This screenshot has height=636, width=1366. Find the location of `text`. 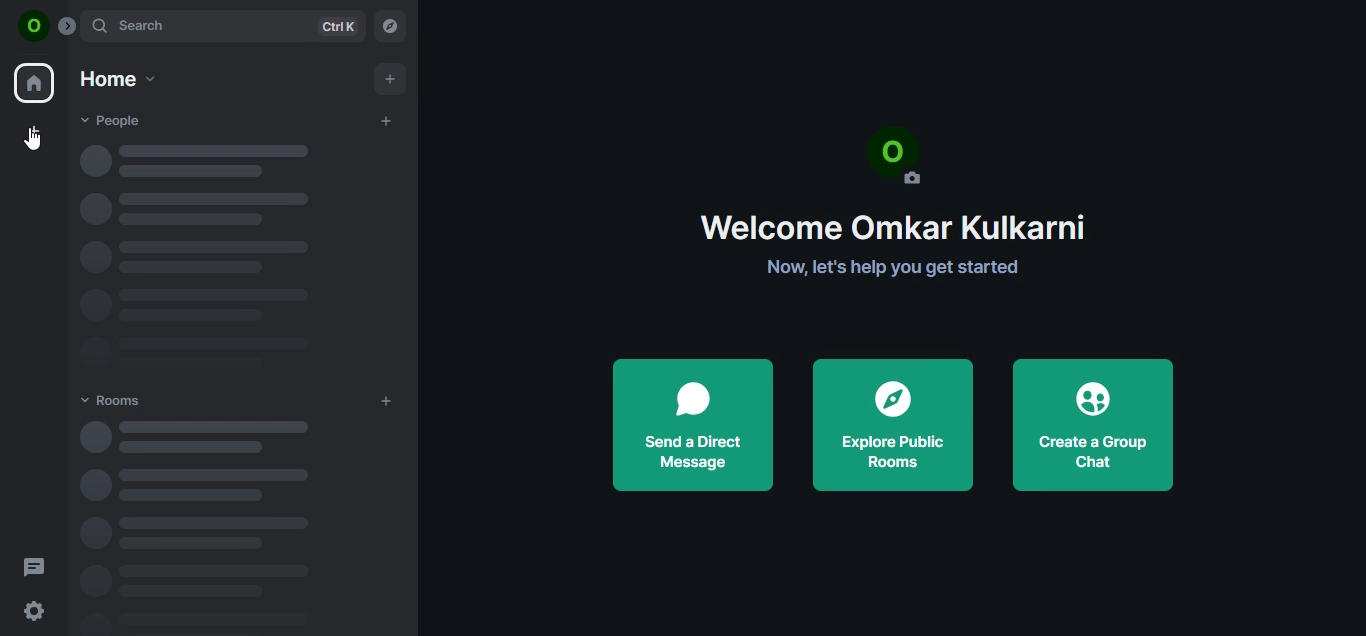

text is located at coordinates (914, 206).